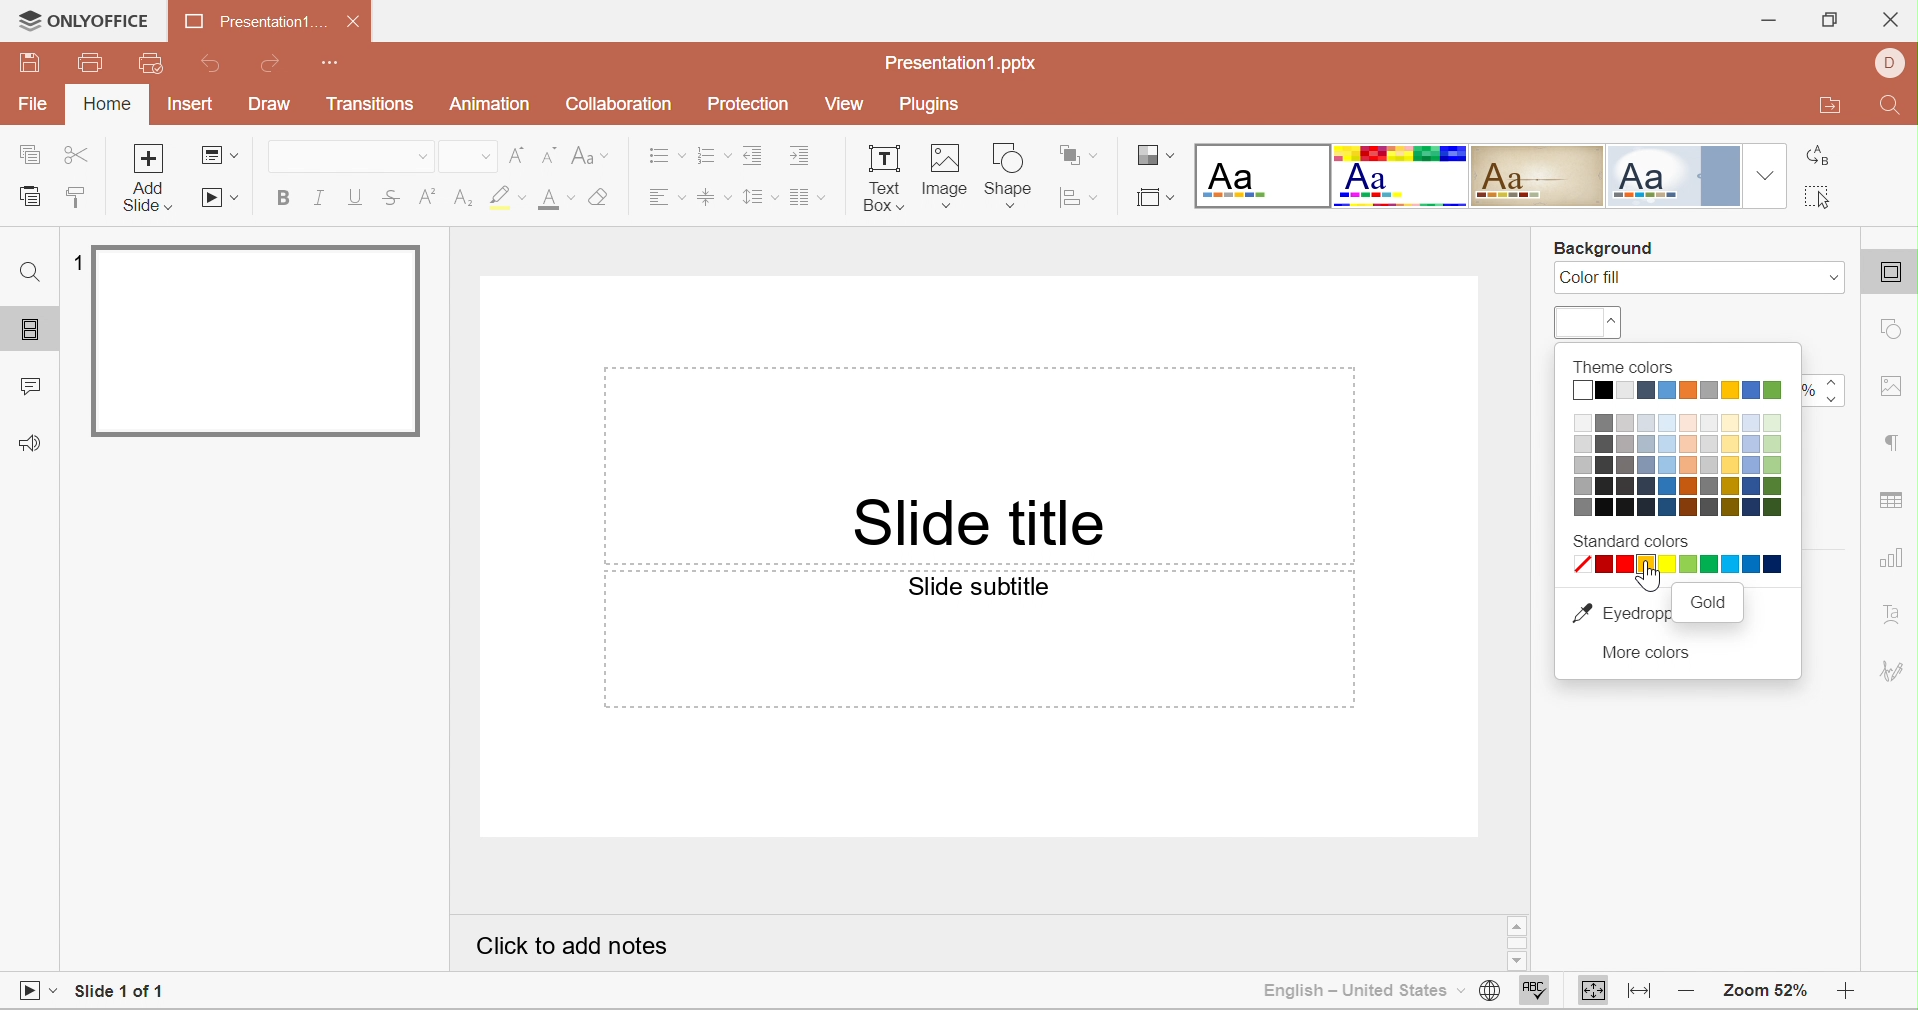 Image resolution: width=1918 pixels, height=1010 pixels. I want to click on Signature settings, so click(1895, 669).